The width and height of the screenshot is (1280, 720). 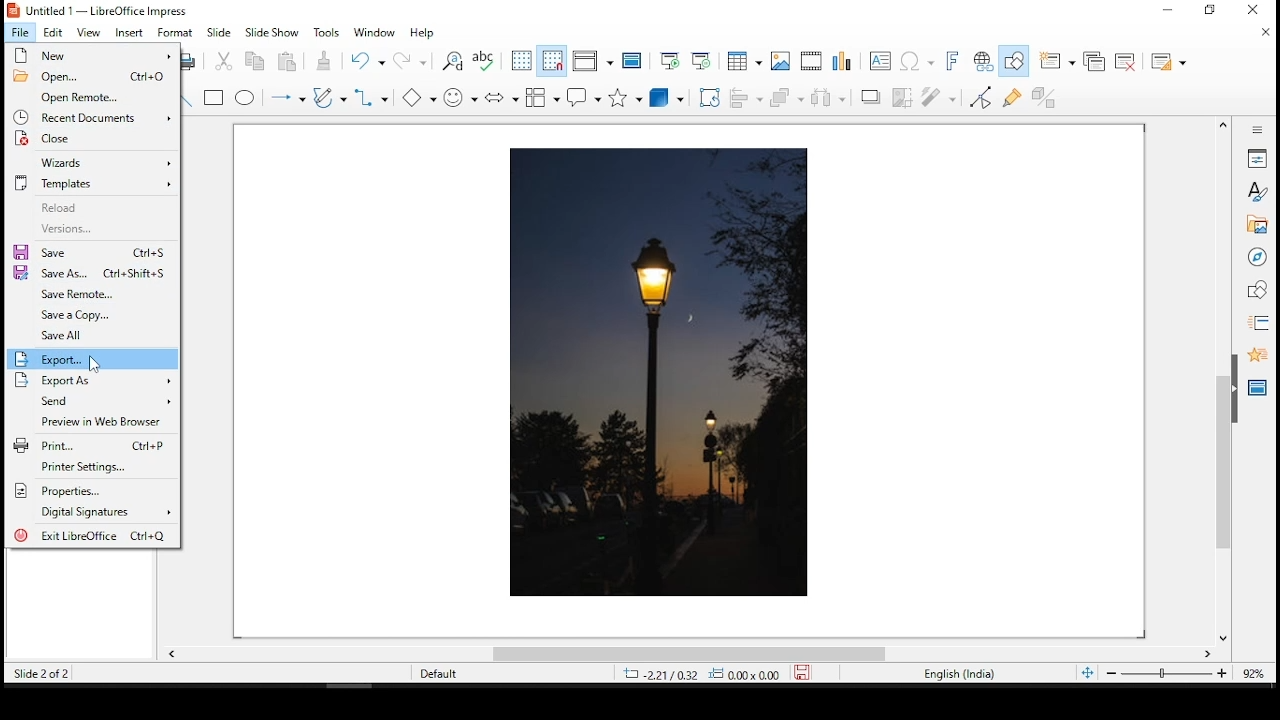 I want to click on block arrows, so click(x=501, y=98).